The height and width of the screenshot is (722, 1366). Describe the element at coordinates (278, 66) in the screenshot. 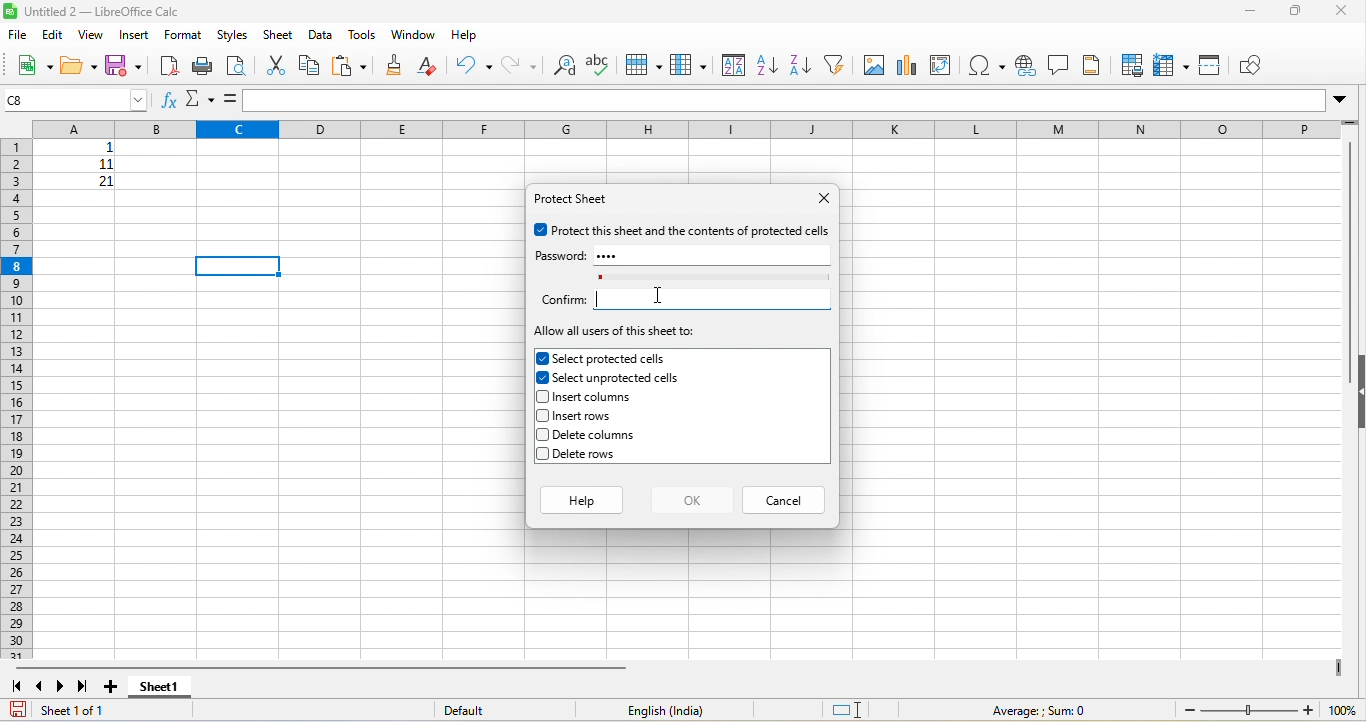

I see `cut` at that location.